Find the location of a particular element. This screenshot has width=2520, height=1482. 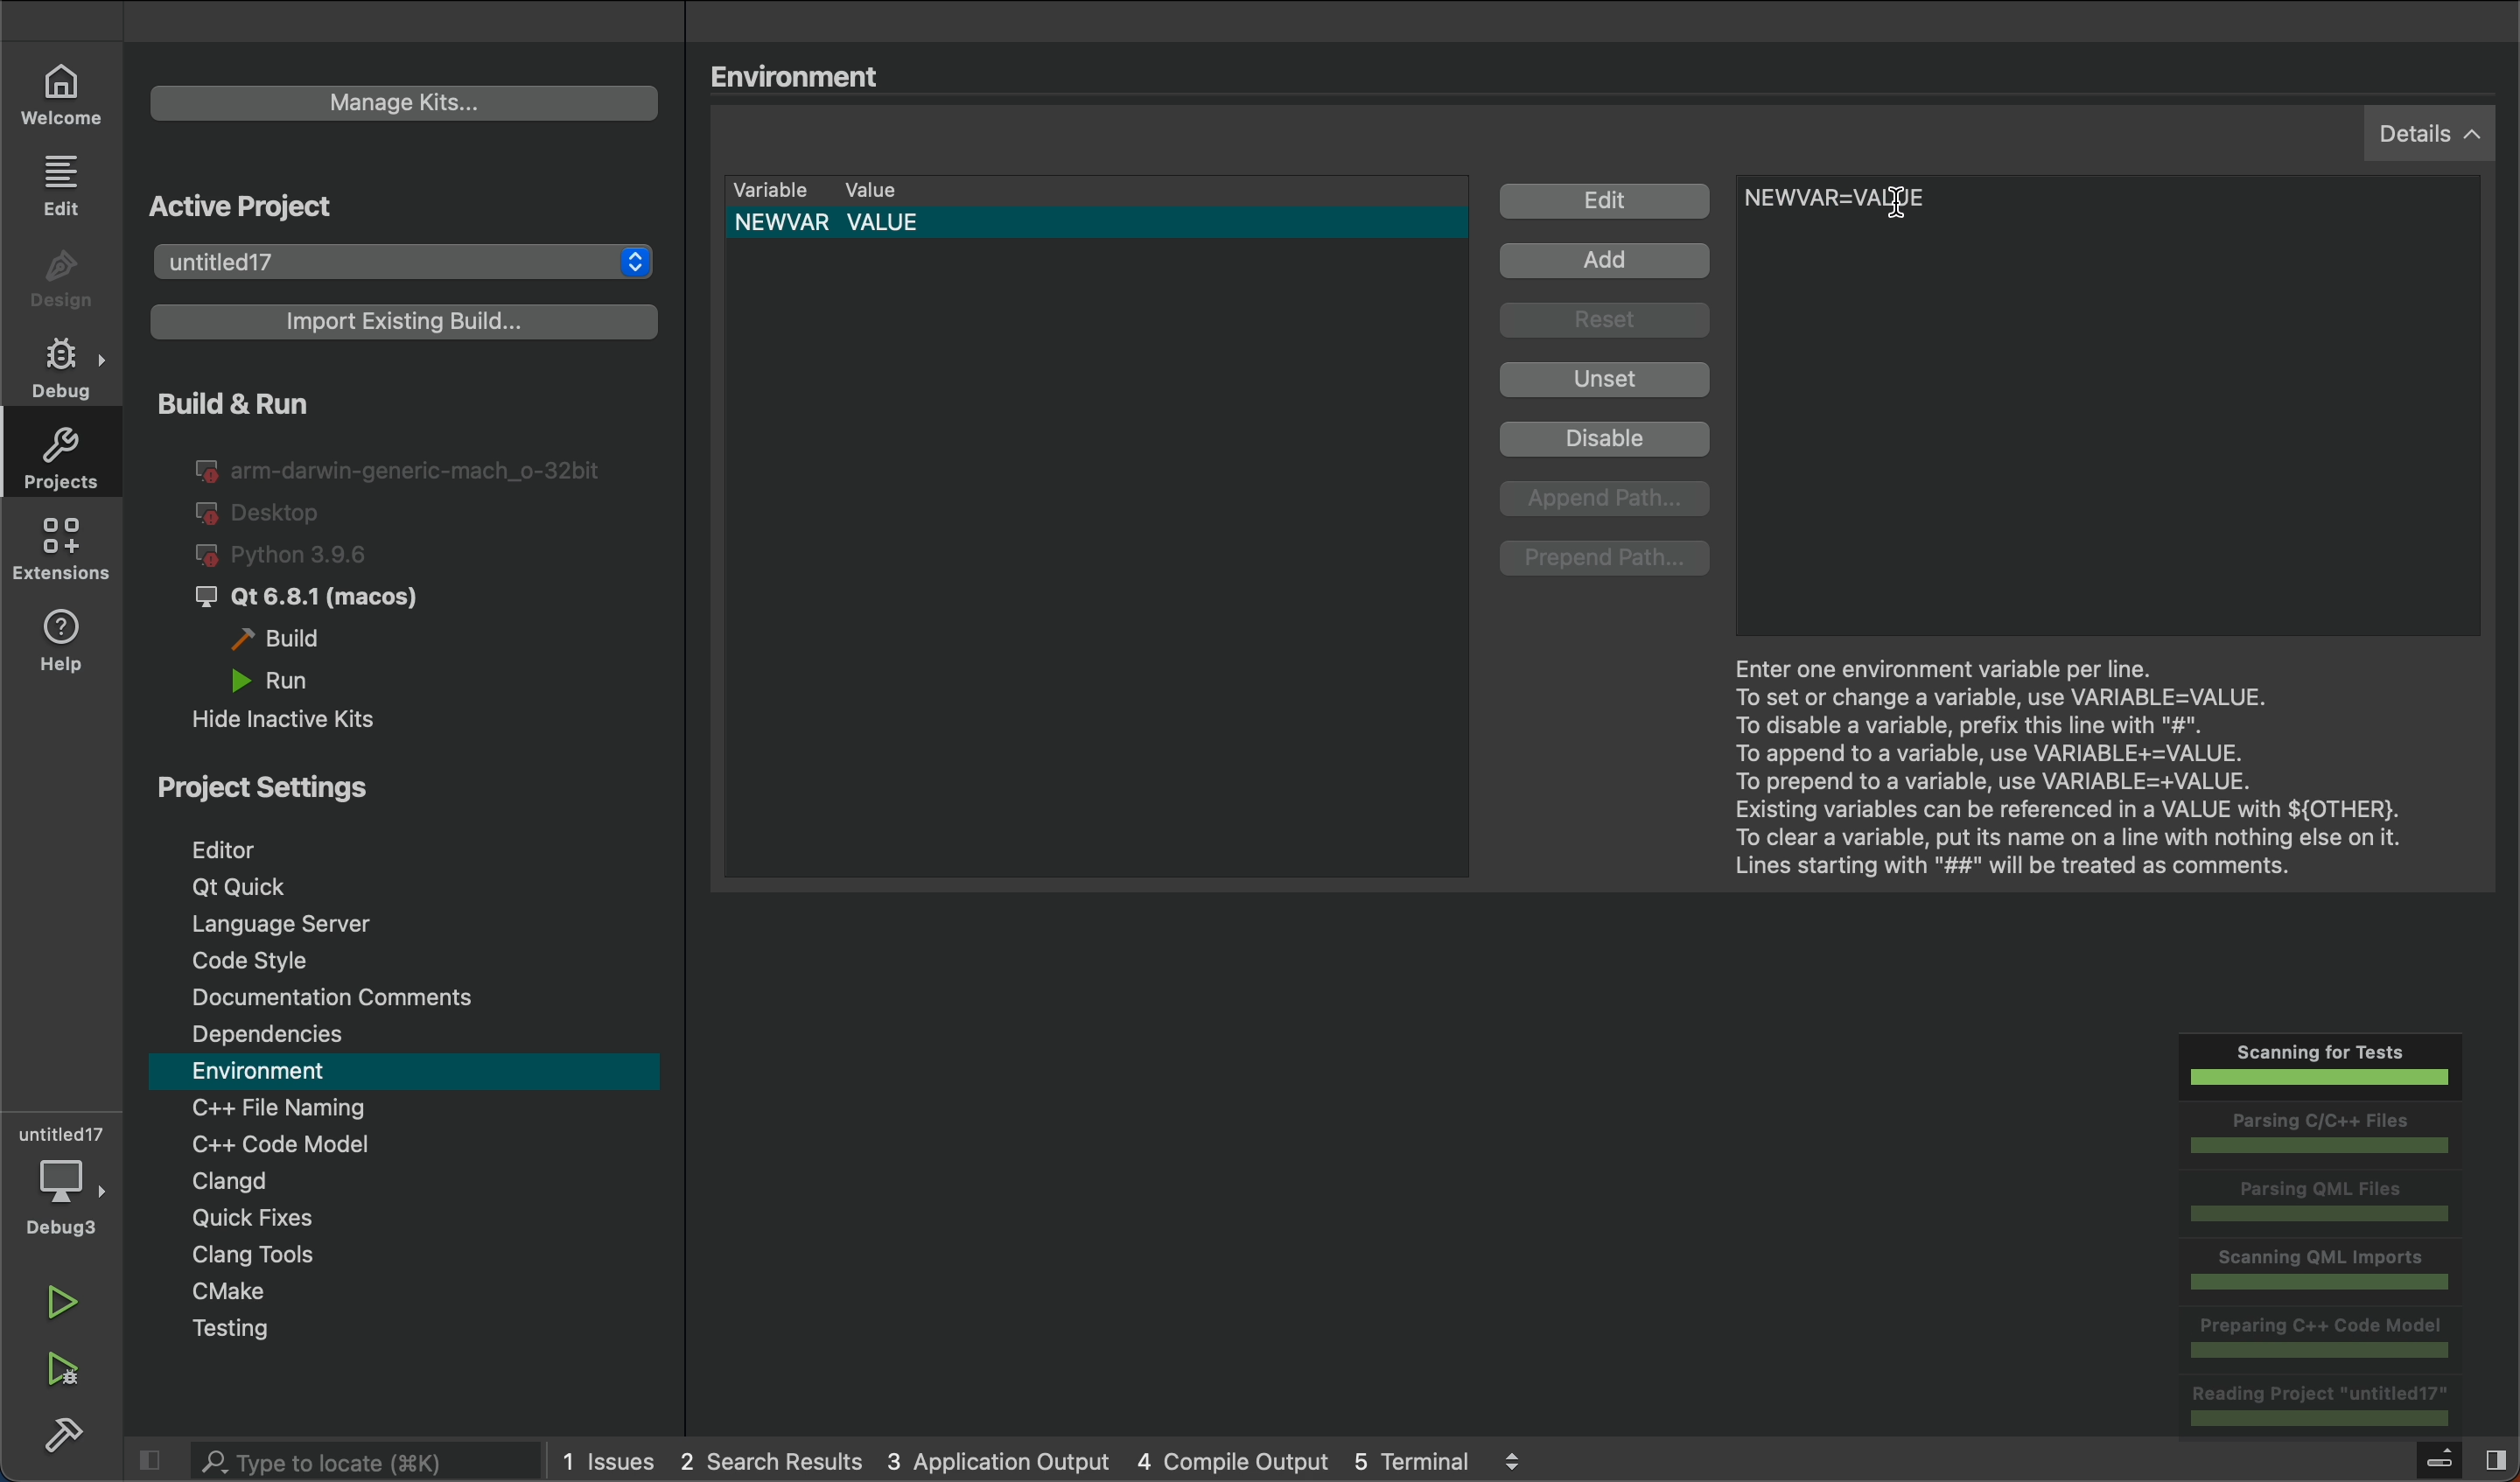

Cursor is located at coordinates (1893, 204).